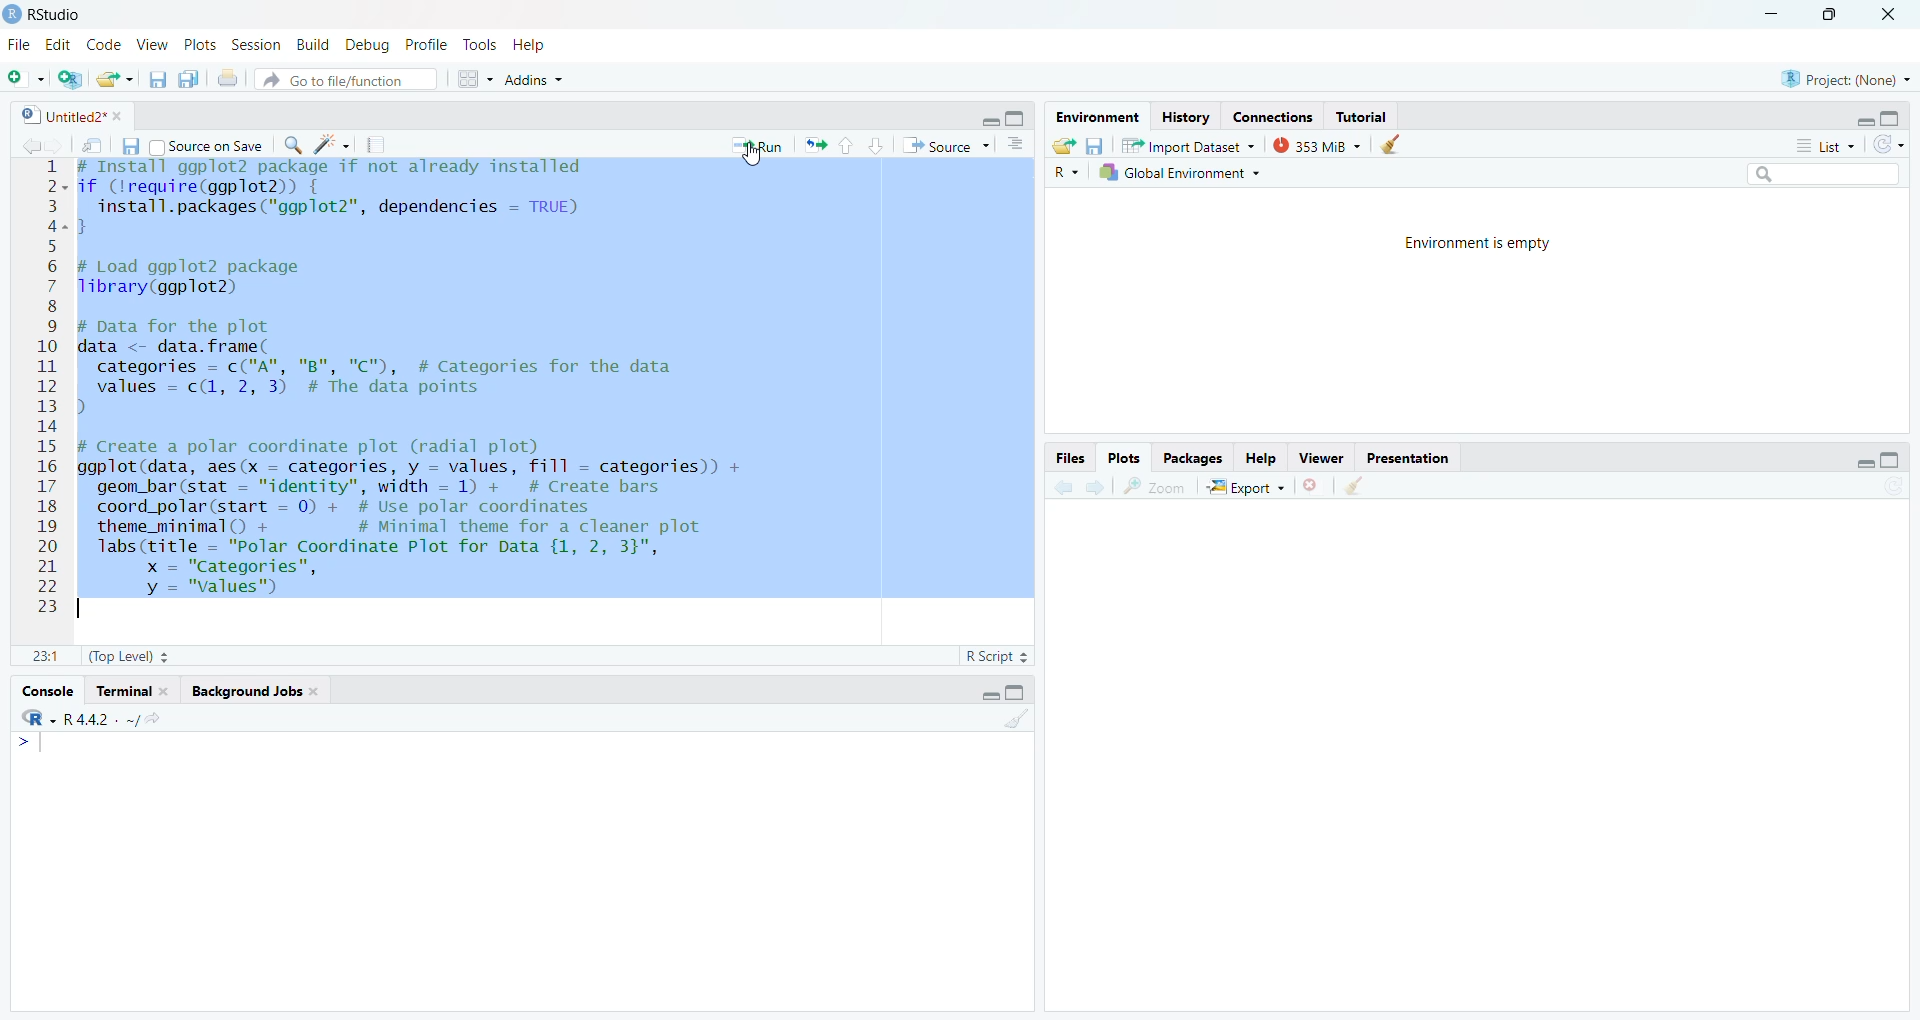 The width and height of the screenshot is (1920, 1020). I want to click on compile reports, so click(376, 144).